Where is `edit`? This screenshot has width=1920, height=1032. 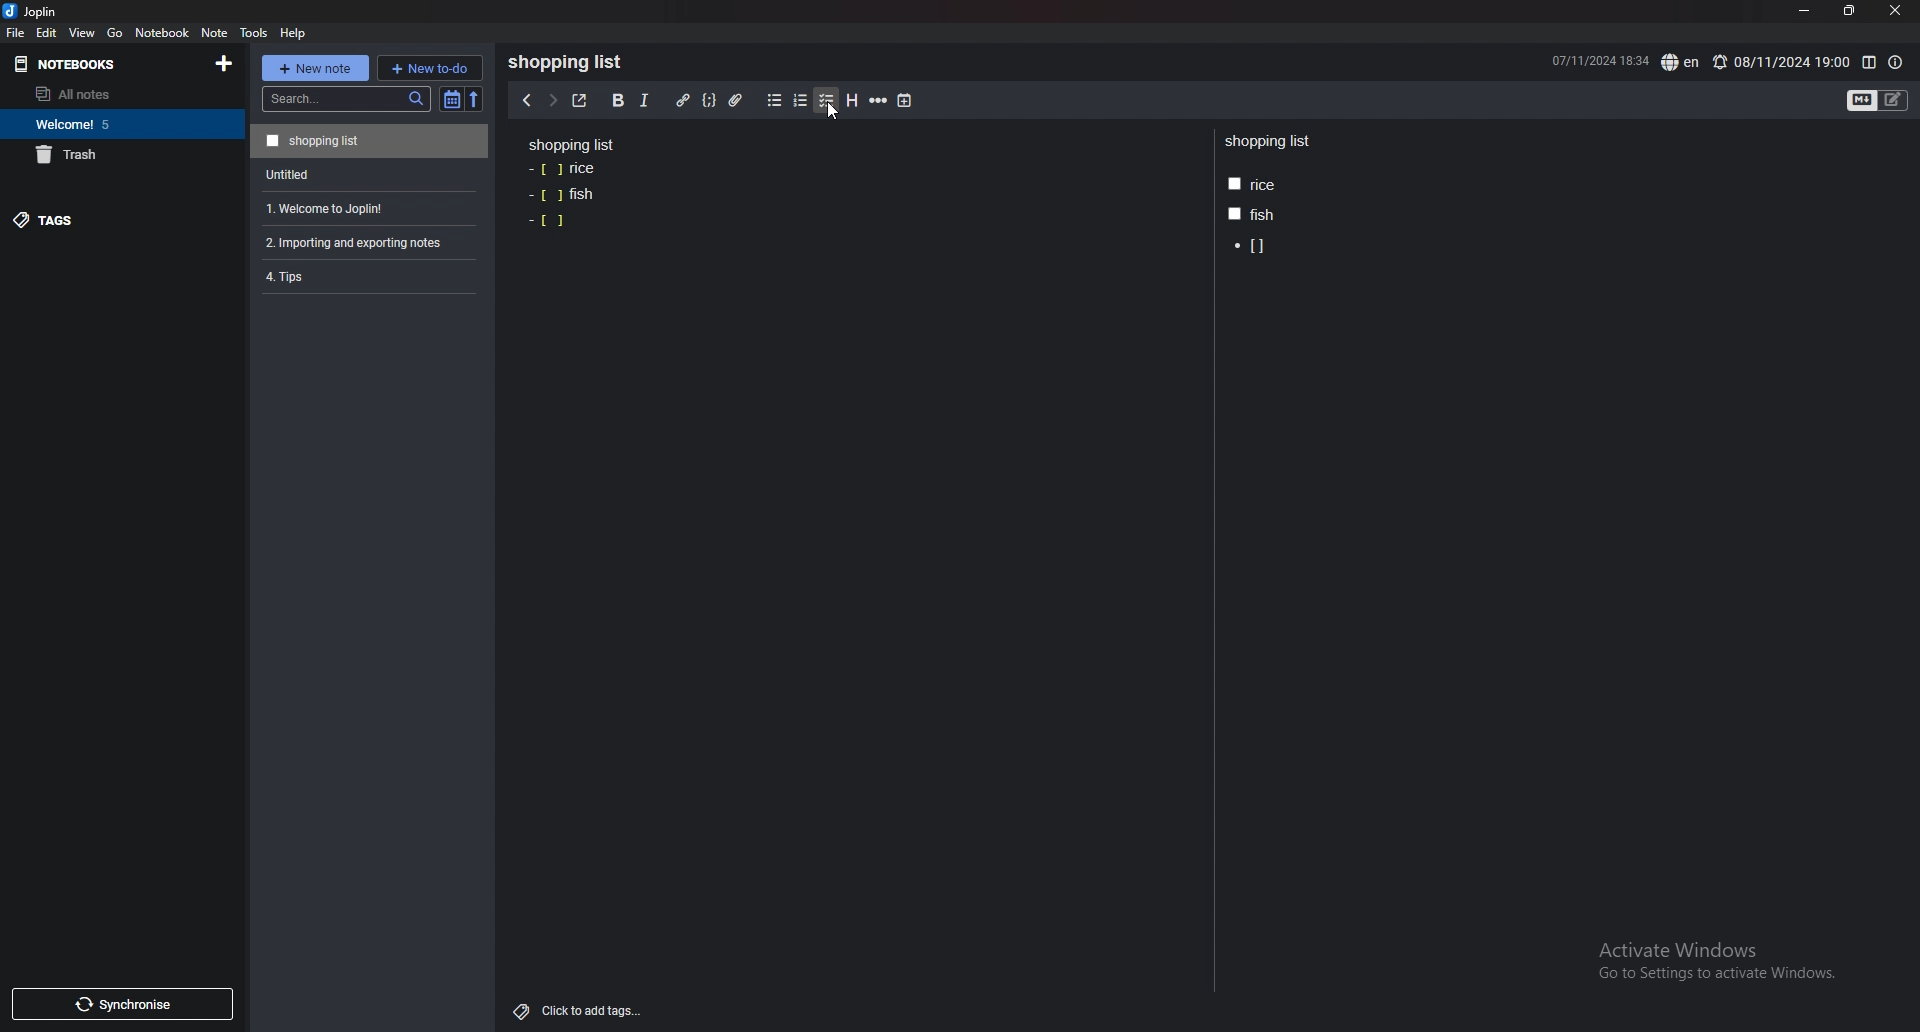
edit is located at coordinates (47, 32).